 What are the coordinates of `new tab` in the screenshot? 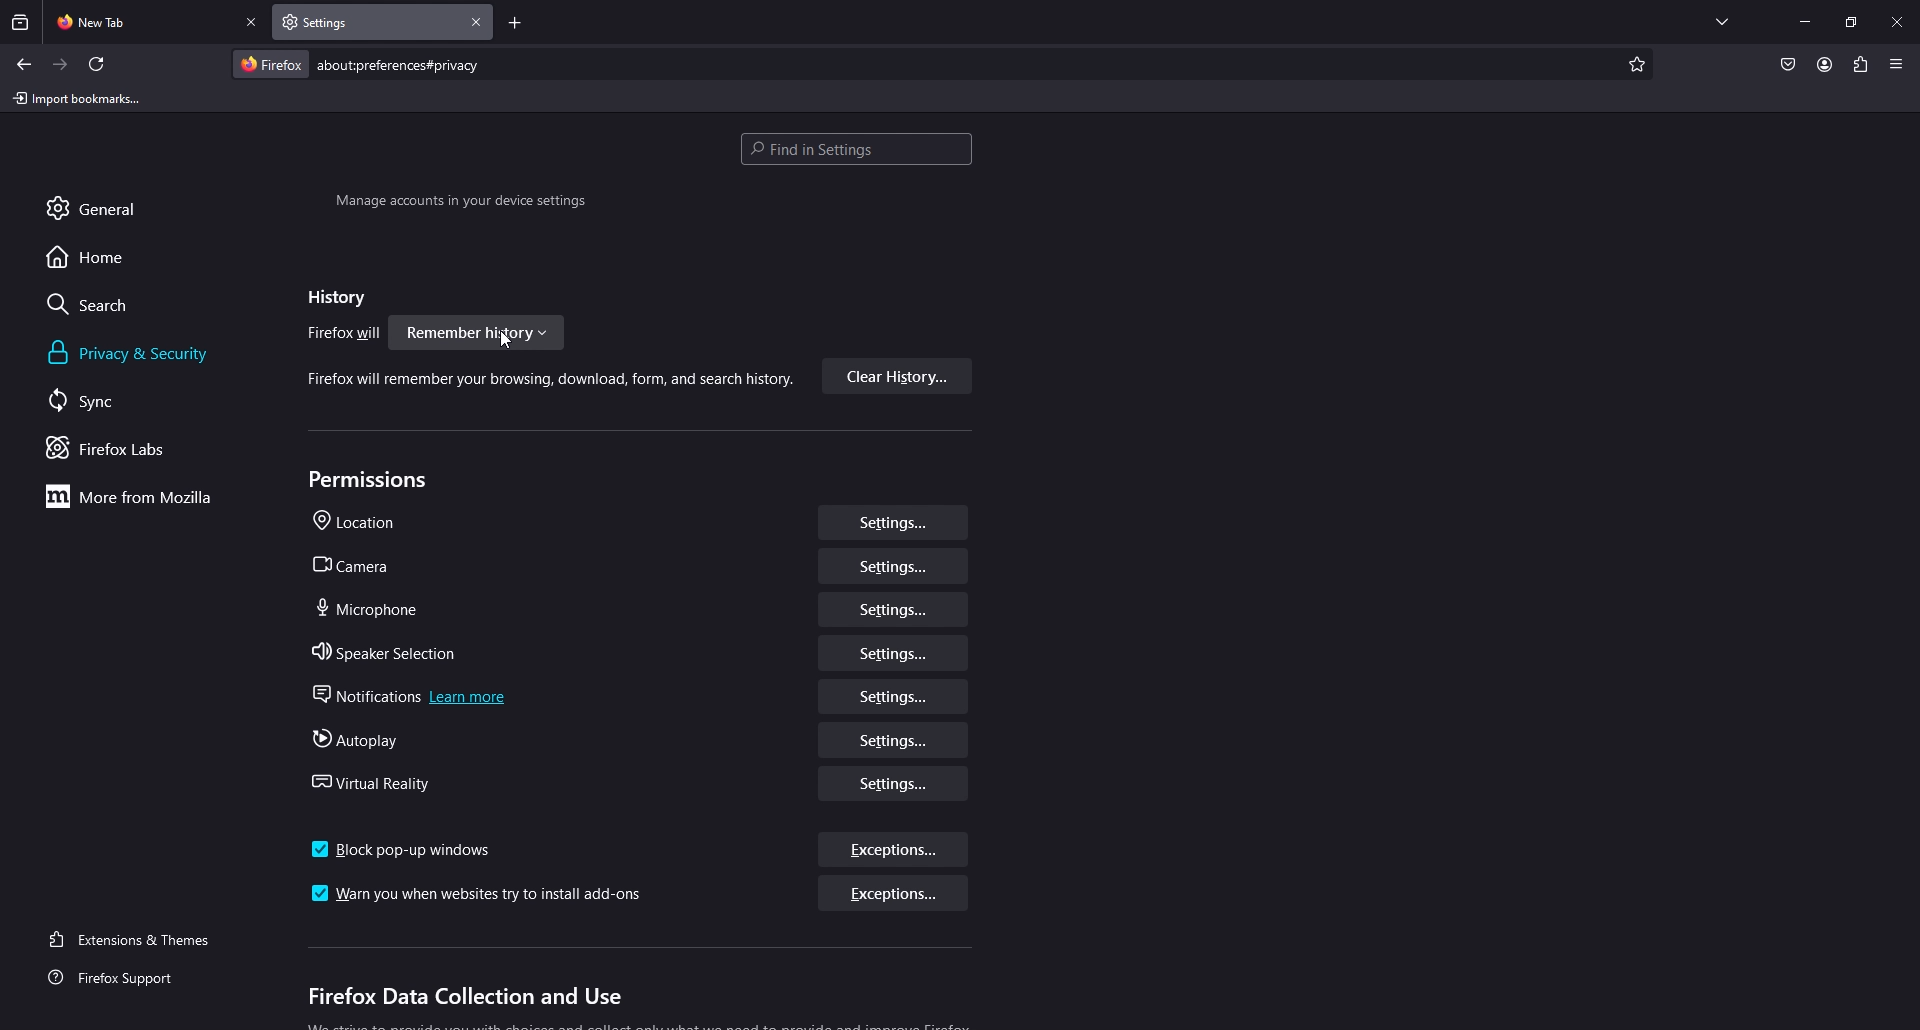 It's located at (141, 20).